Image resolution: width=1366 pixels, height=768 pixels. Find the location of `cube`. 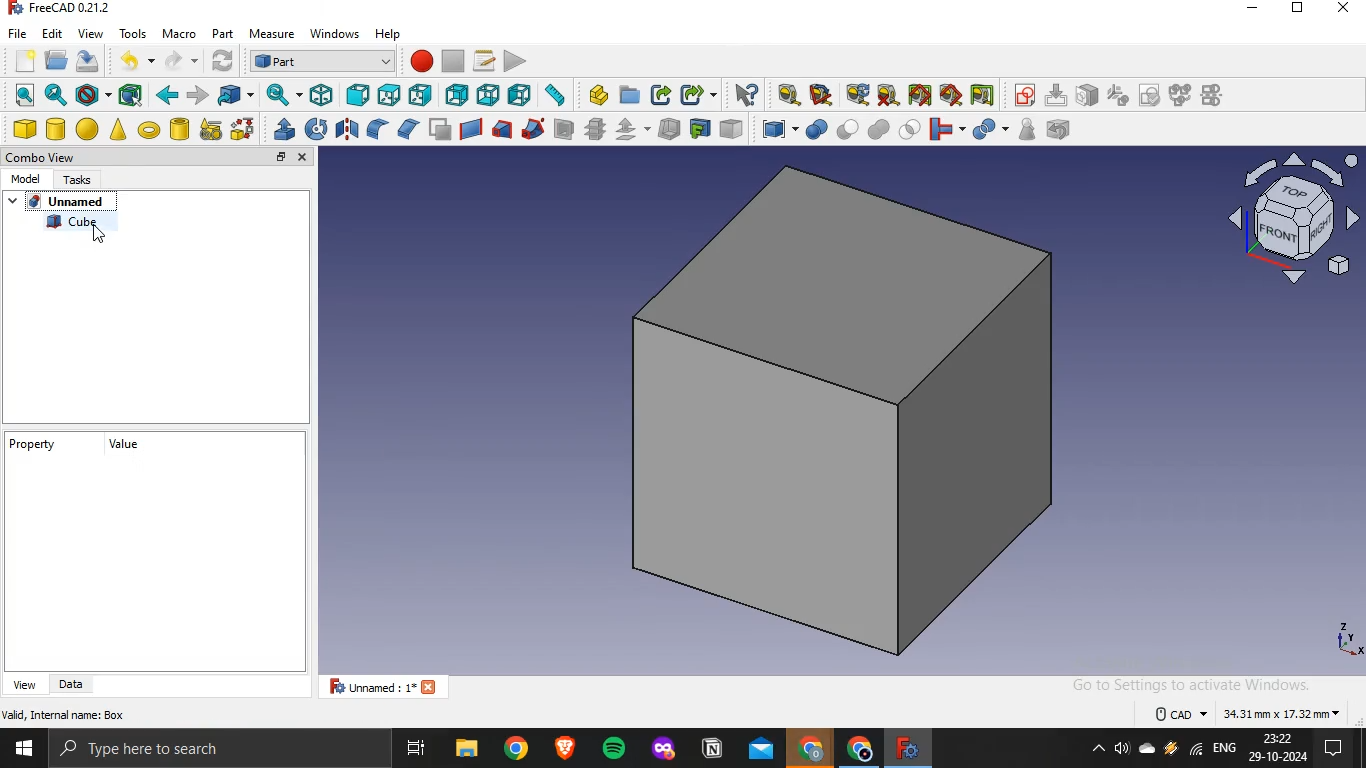

cube is located at coordinates (86, 222).